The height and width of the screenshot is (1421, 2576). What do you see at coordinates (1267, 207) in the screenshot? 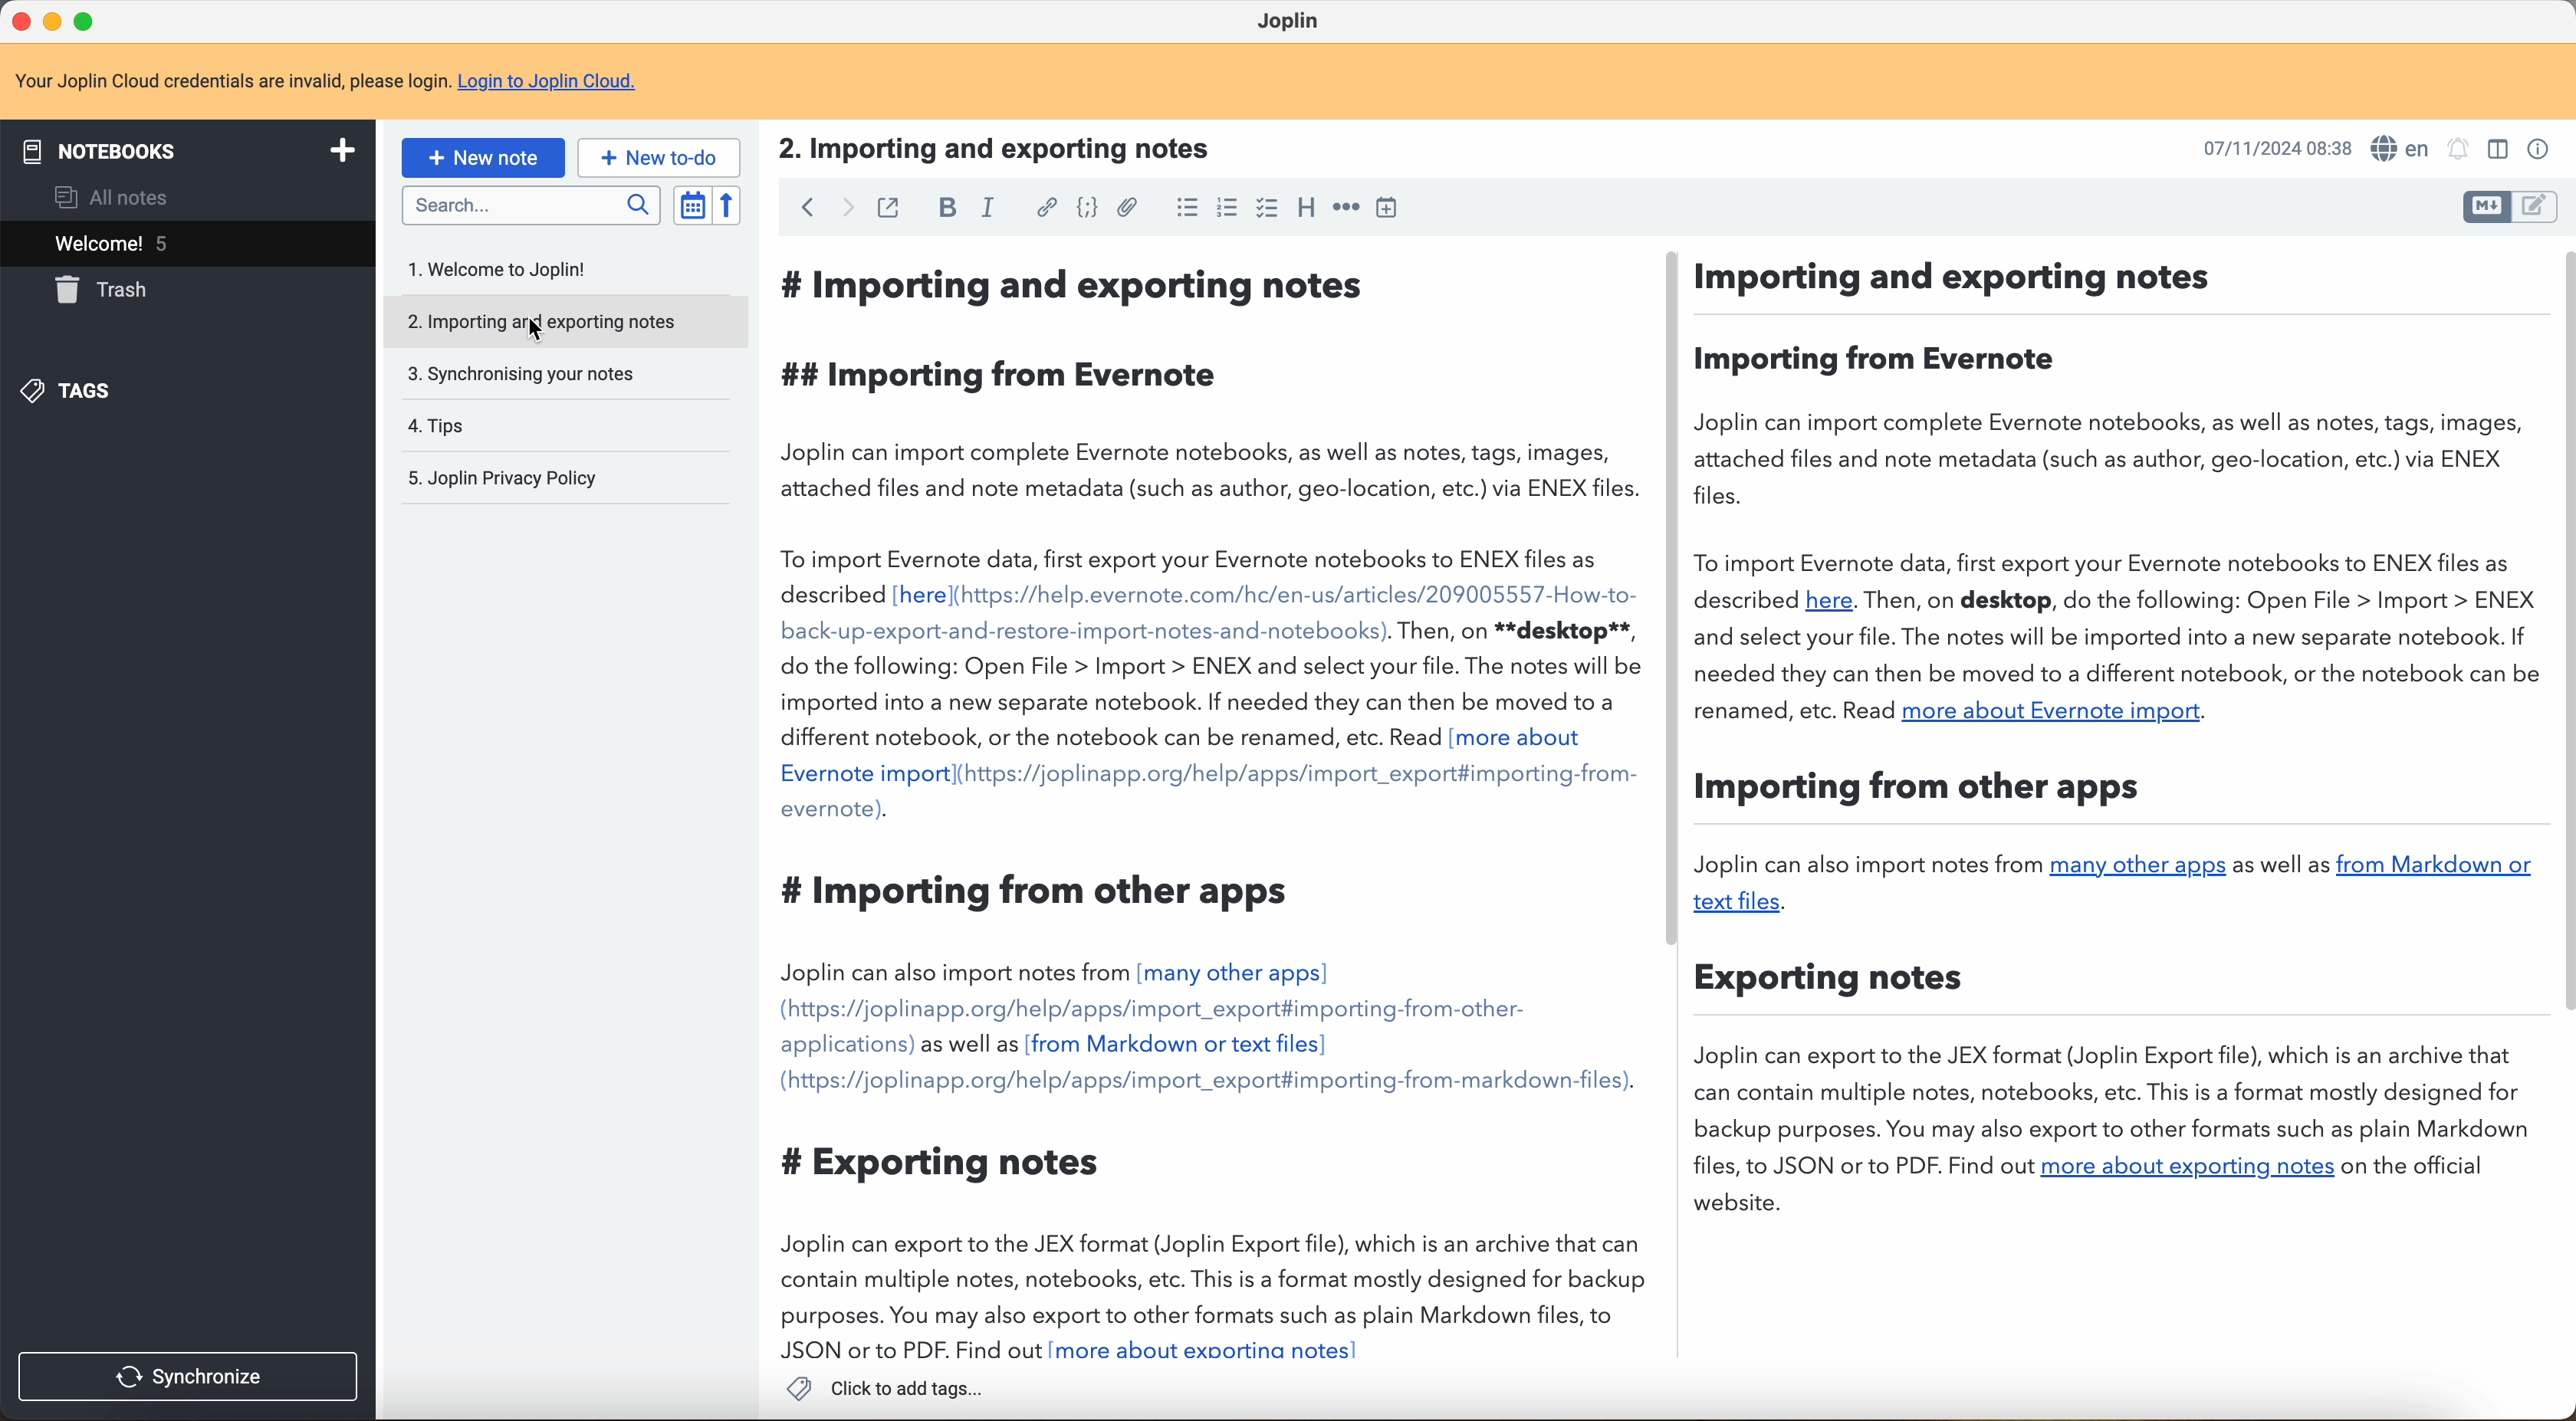
I see `checkbox` at bounding box center [1267, 207].